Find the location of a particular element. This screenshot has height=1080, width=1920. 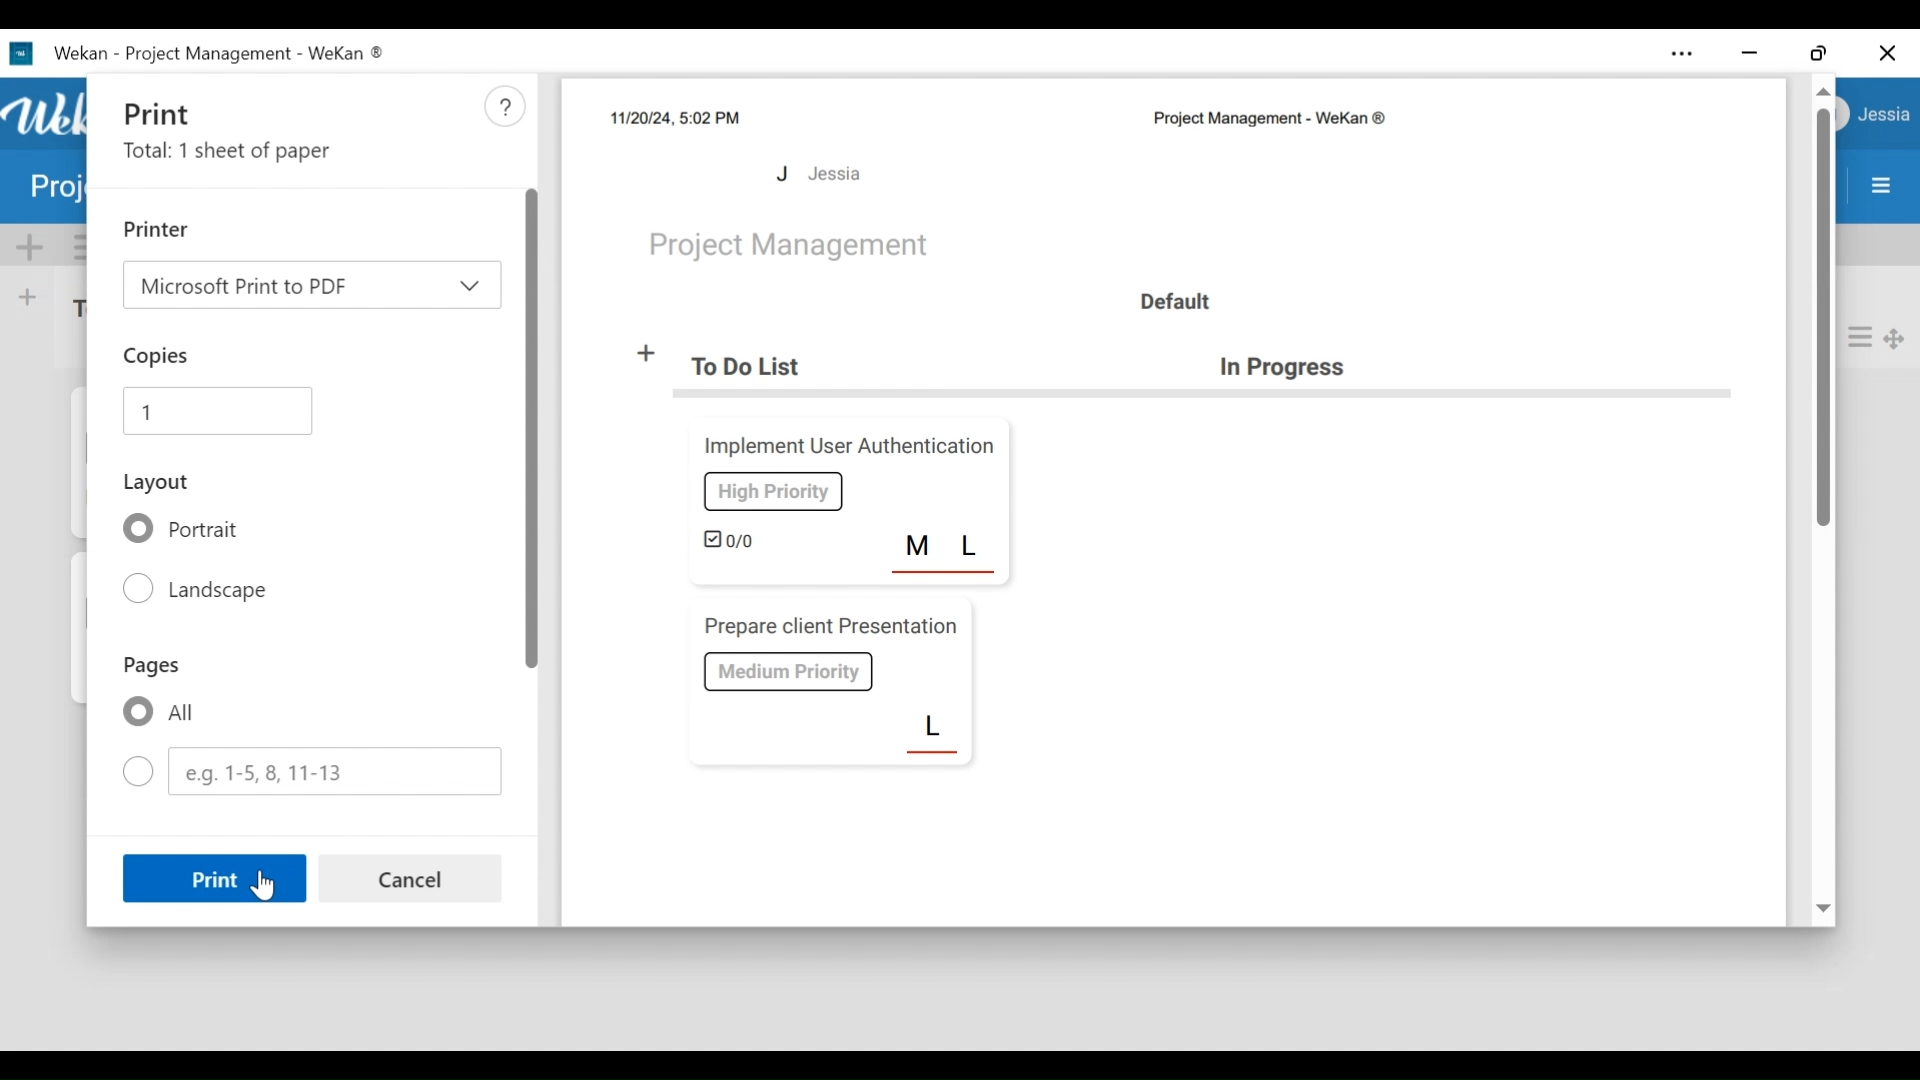

Board Title is located at coordinates (213, 52).